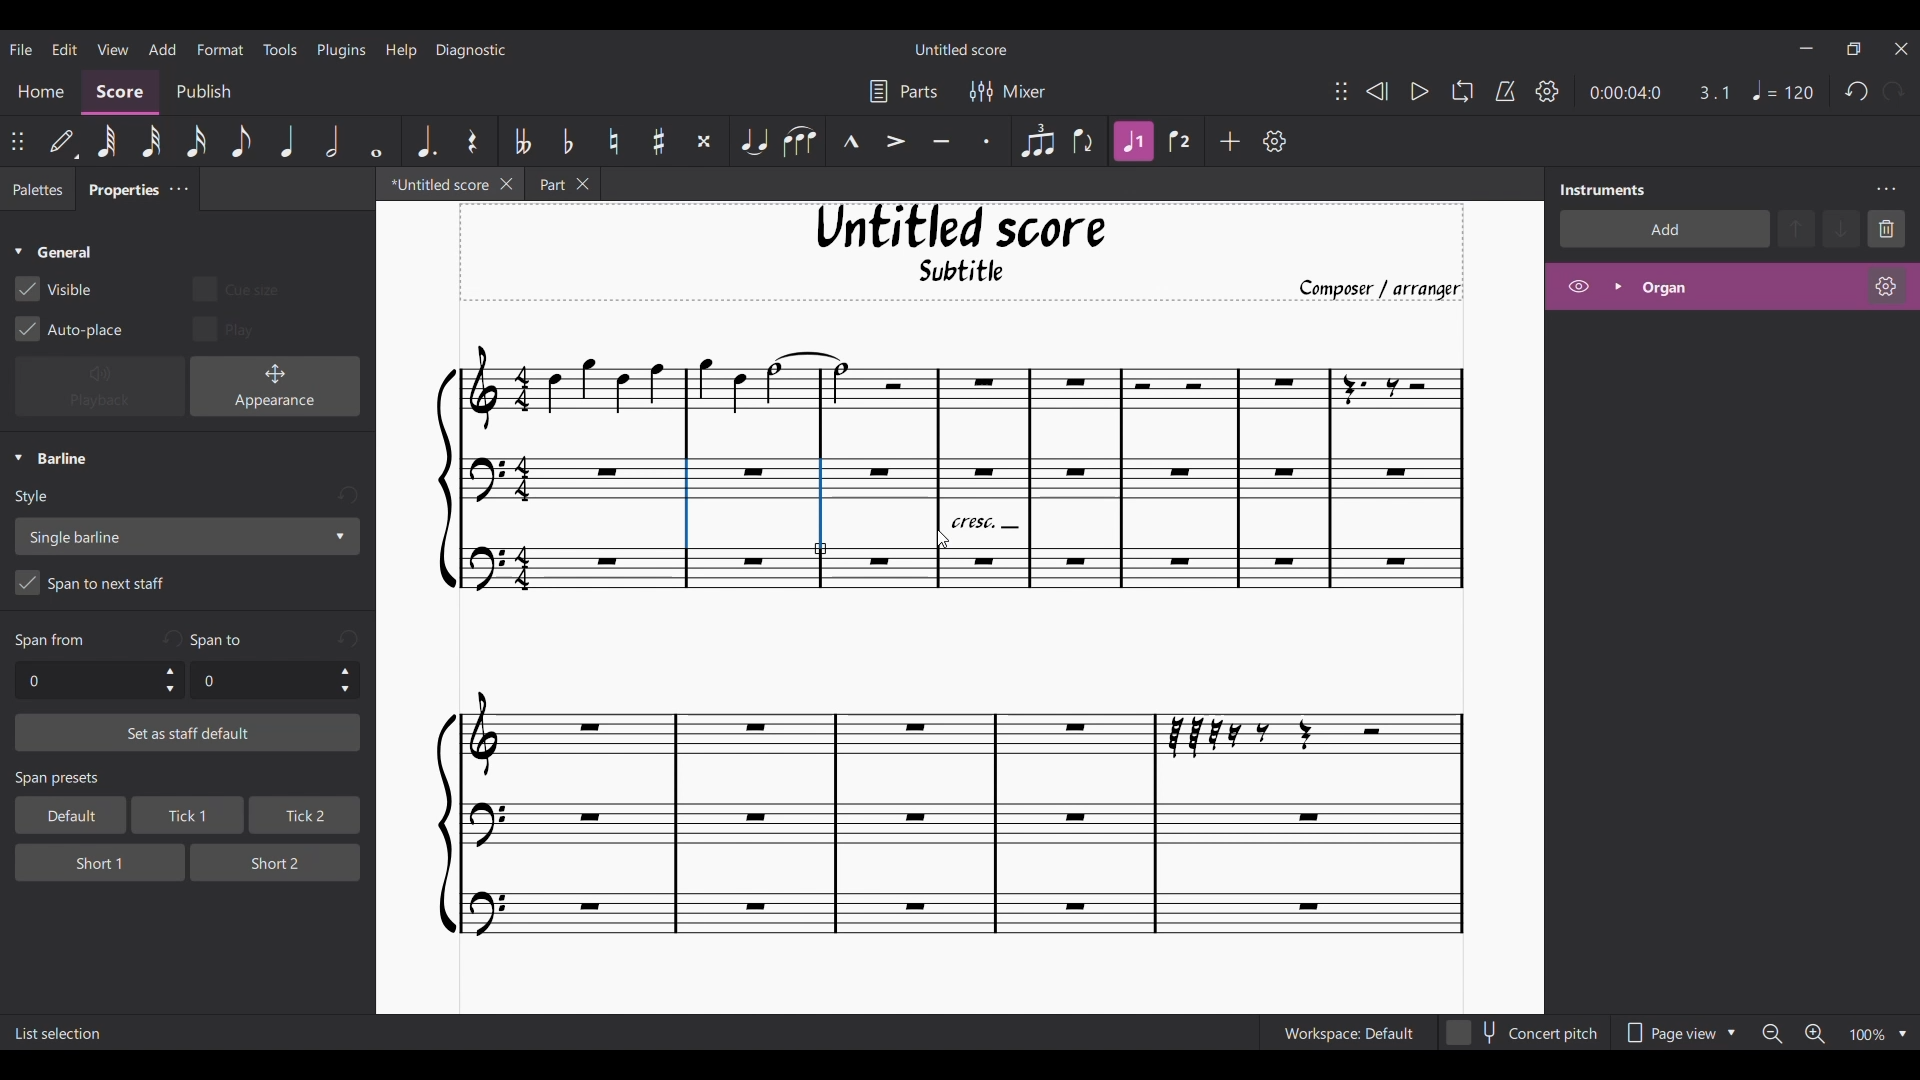 The width and height of the screenshot is (1920, 1080). I want to click on Mixer settings, so click(1008, 91).